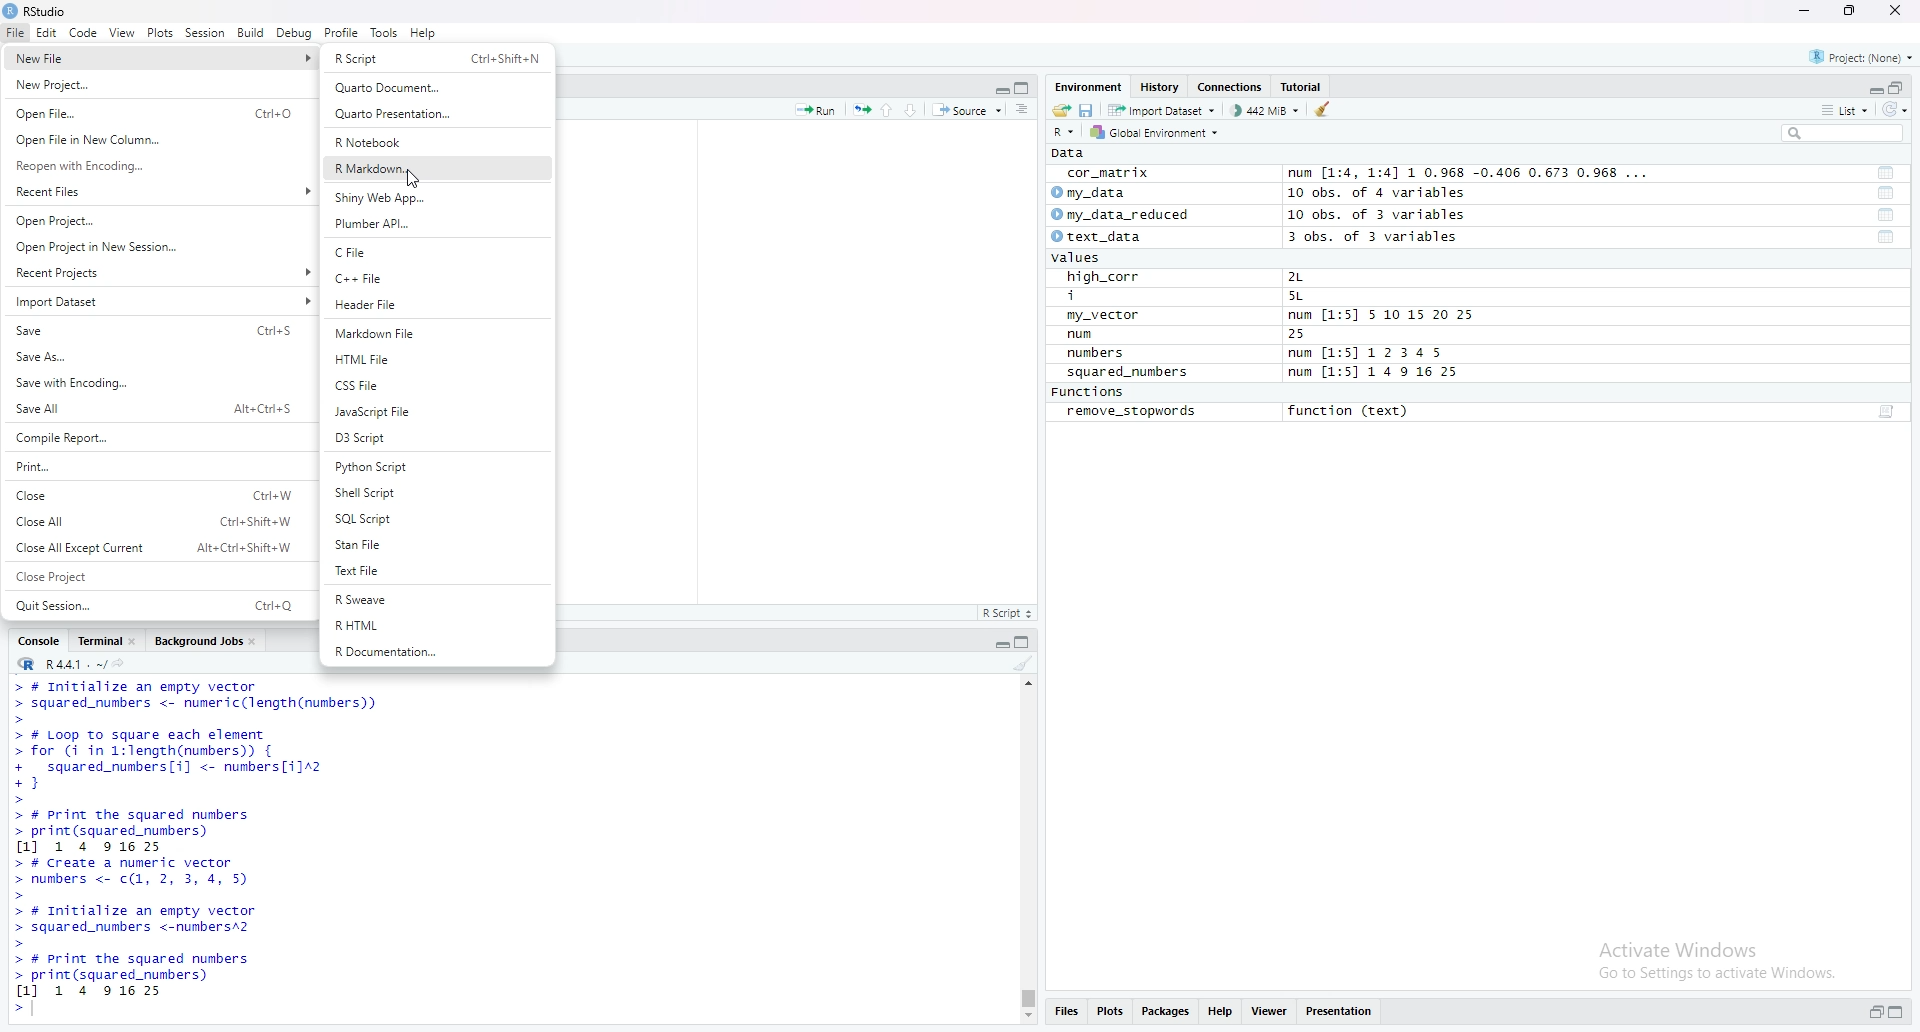 The height and width of the screenshot is (1032, 1920). I want to click on Close Project, so click(151, 574).